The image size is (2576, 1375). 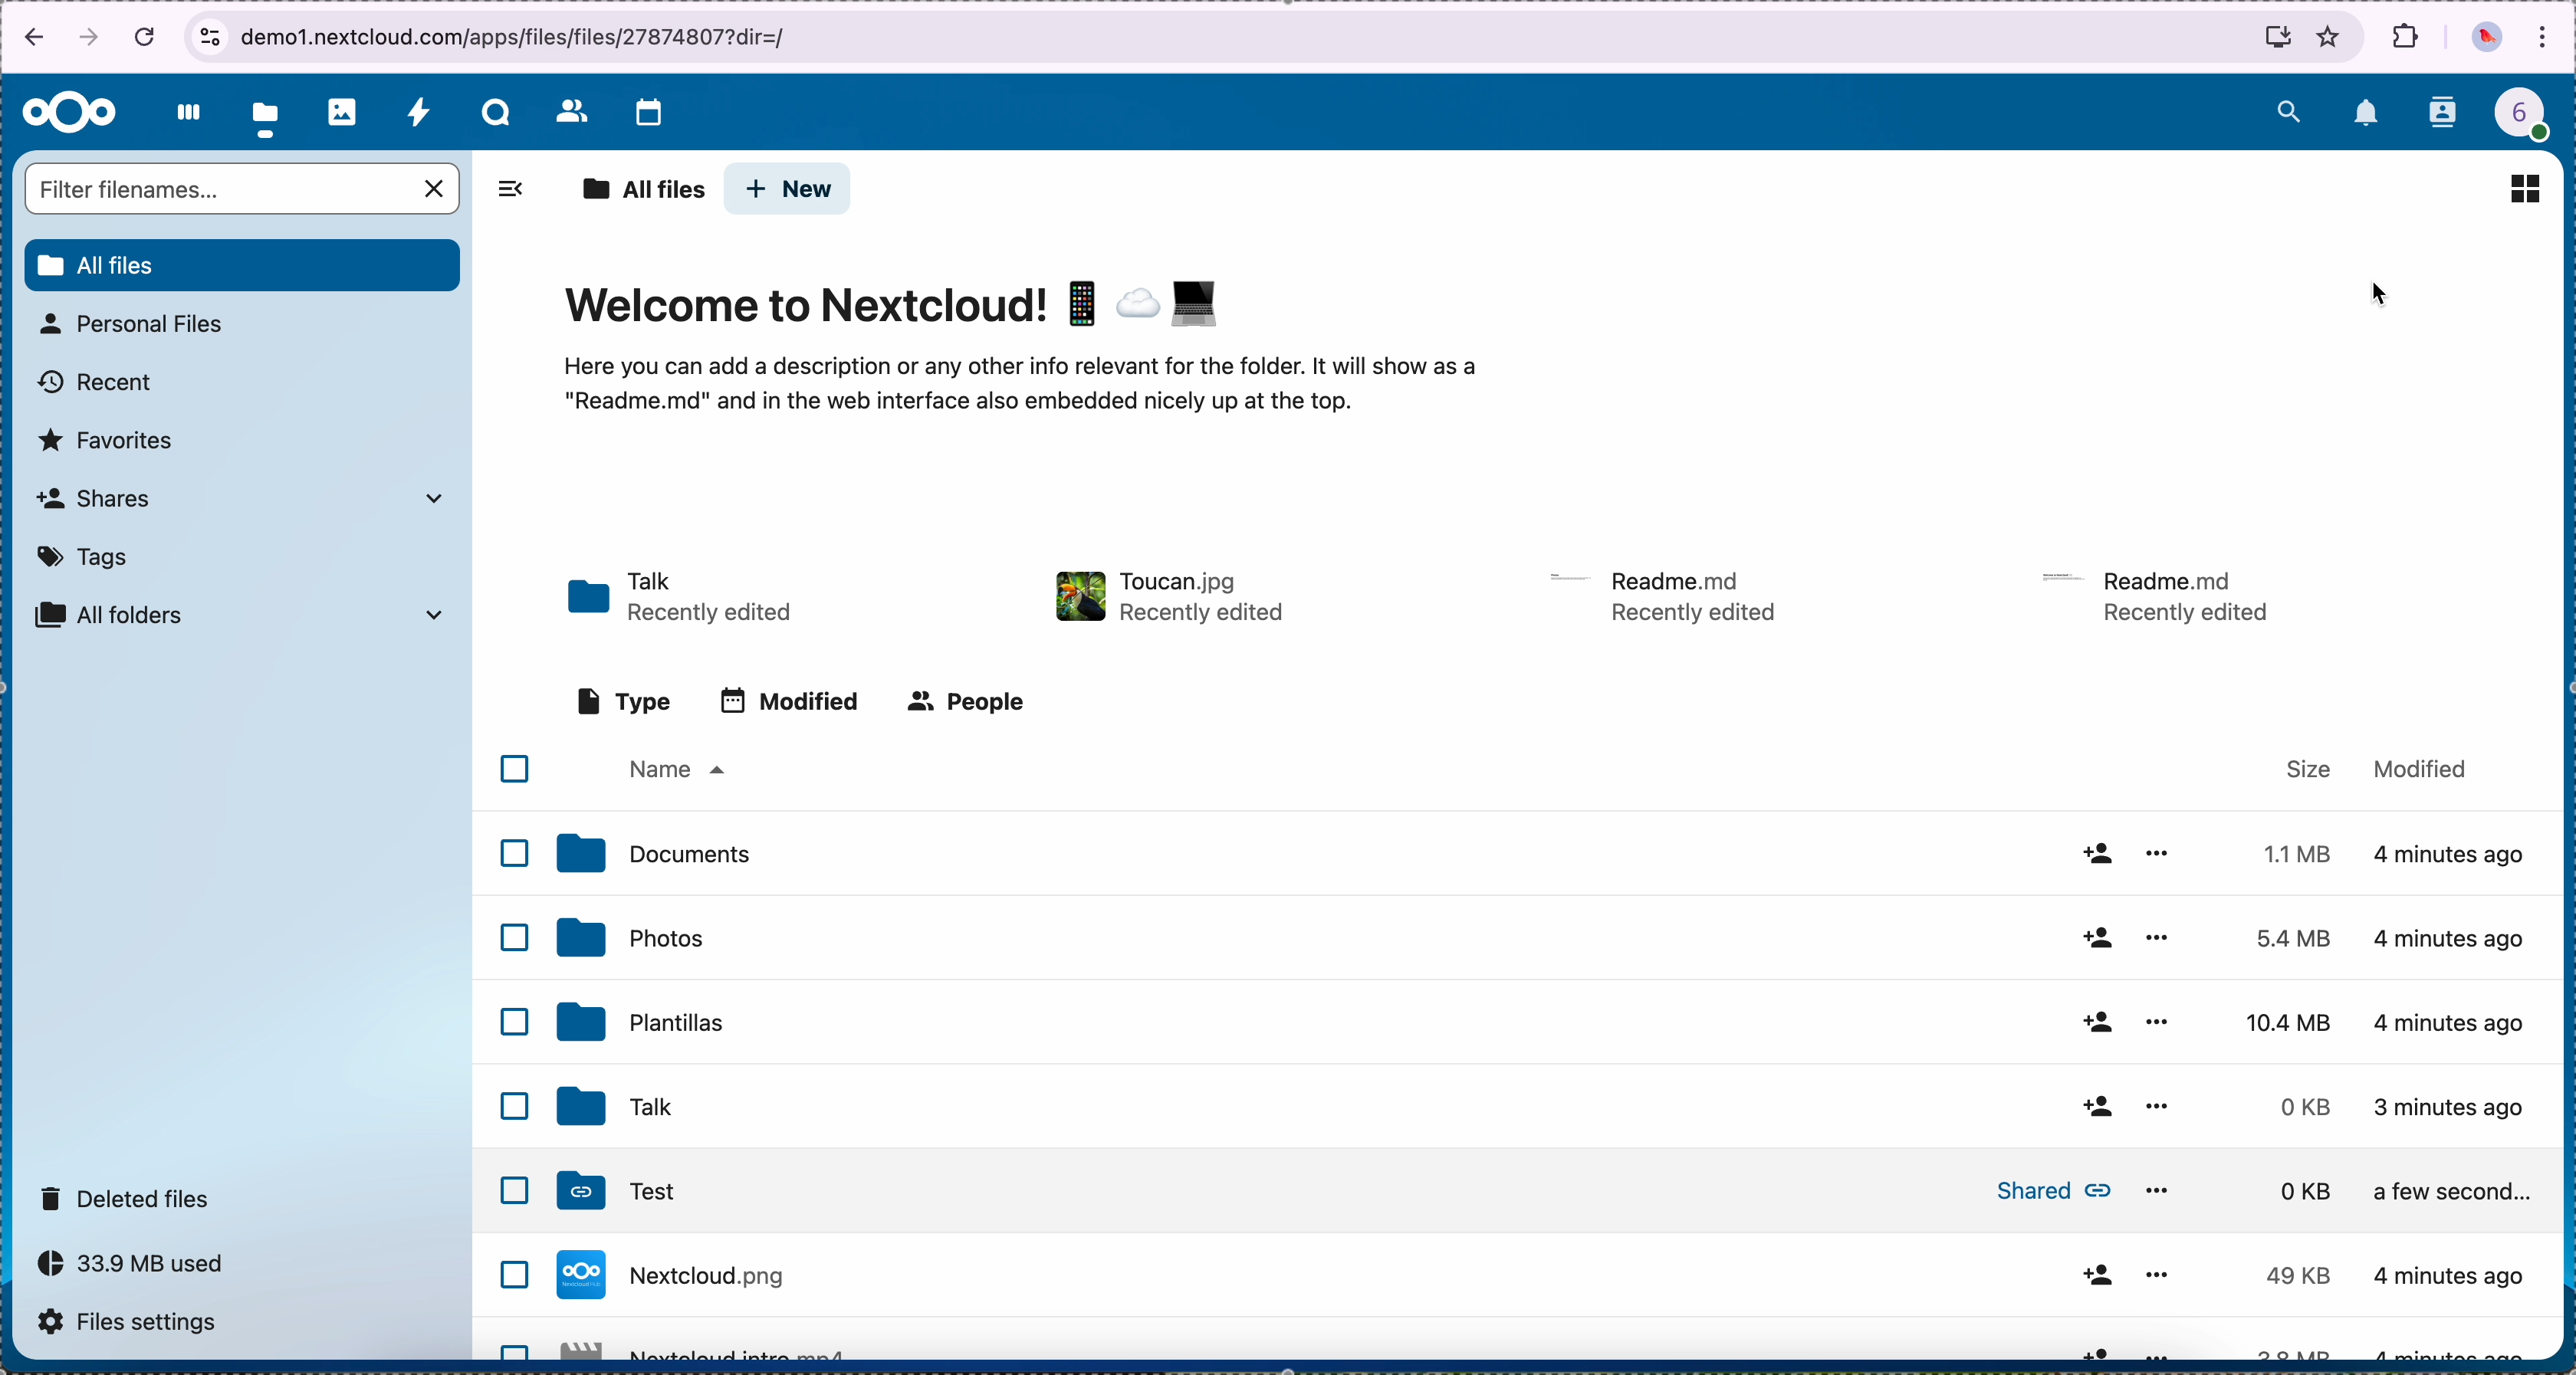 I want to click on activity, so click(x=418, y=111).